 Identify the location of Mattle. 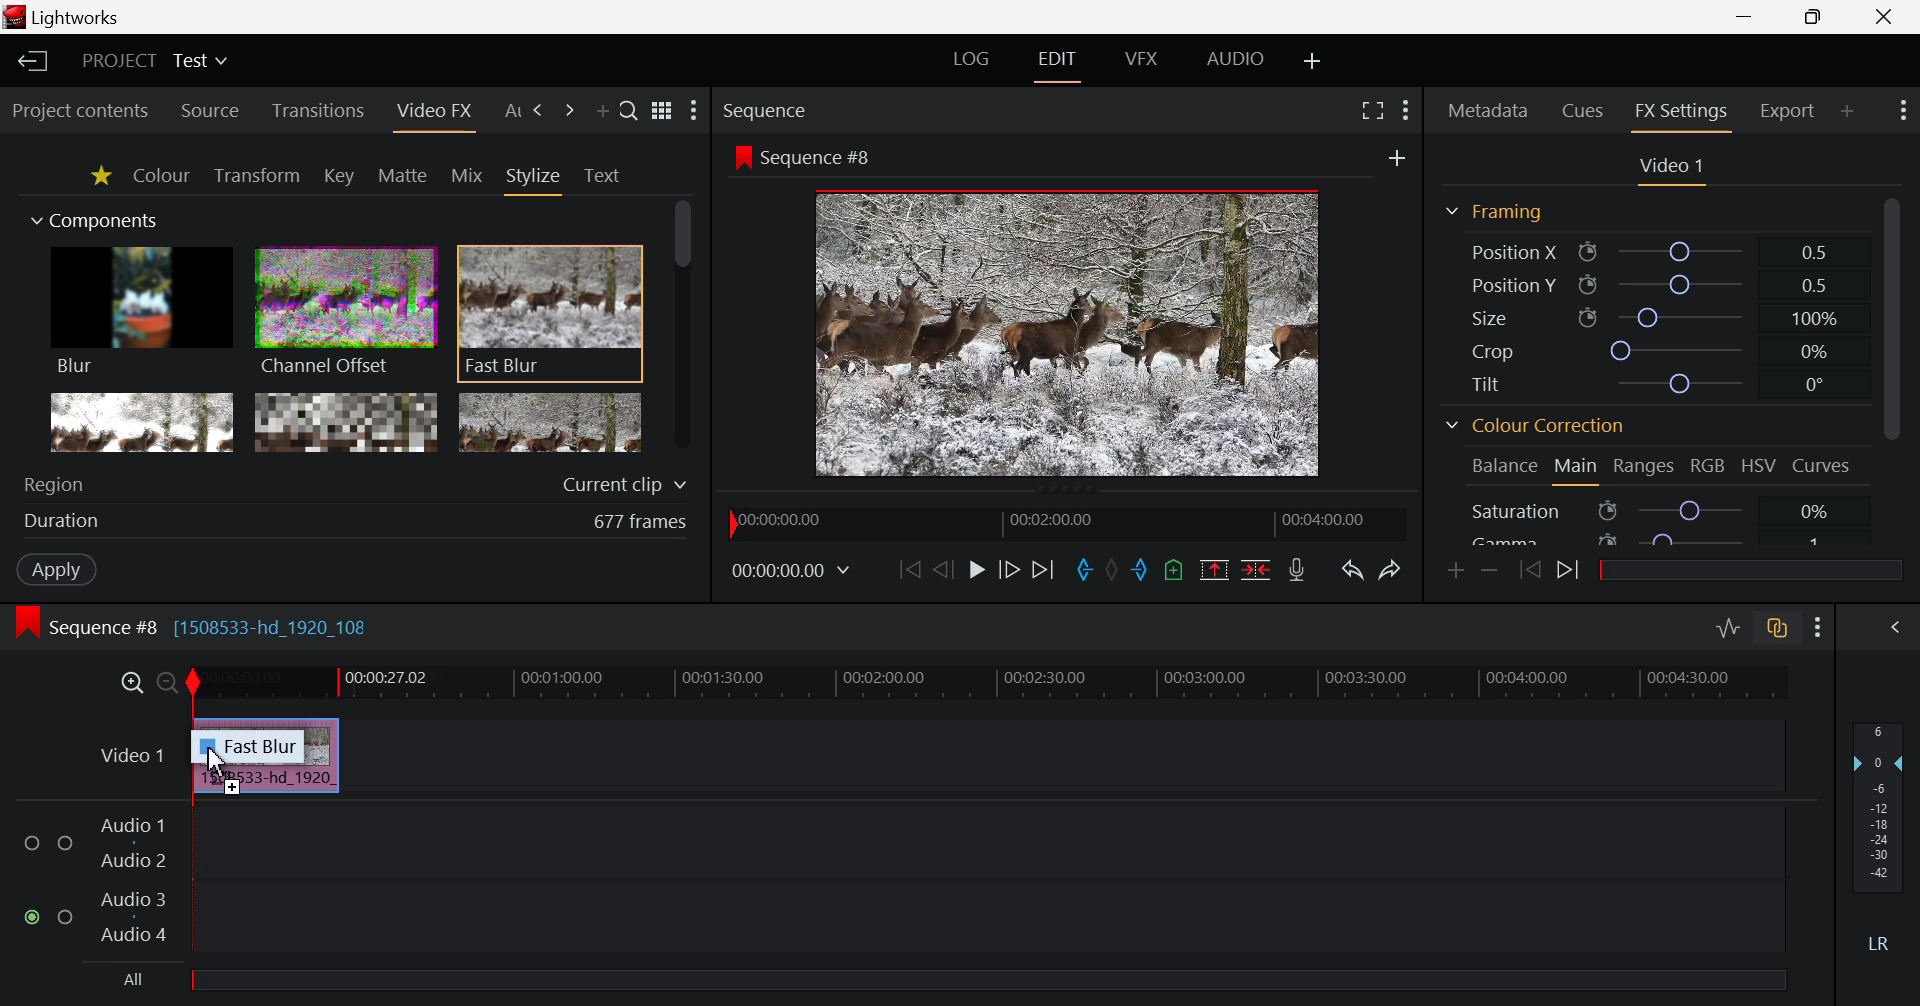
(402, 174).